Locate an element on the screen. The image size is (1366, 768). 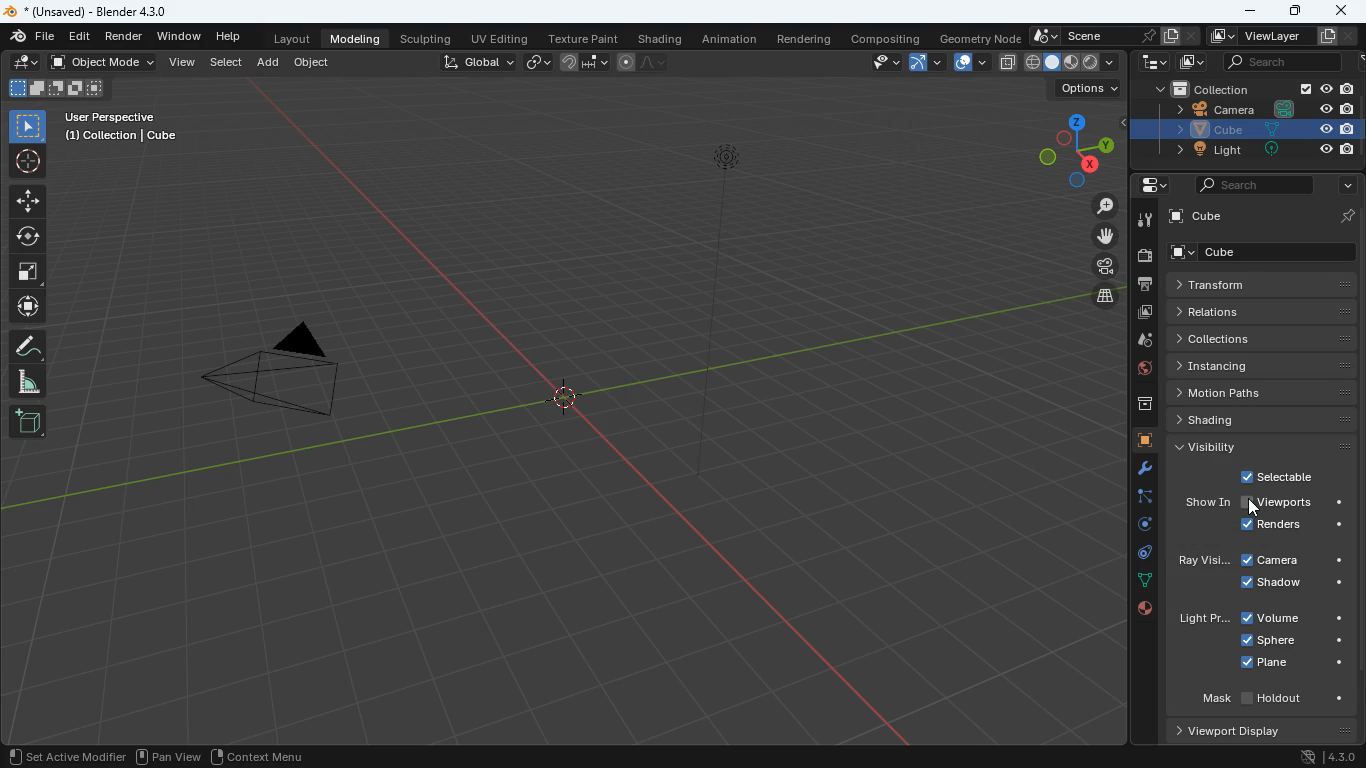
camera is located at coordinates (1144, 256).